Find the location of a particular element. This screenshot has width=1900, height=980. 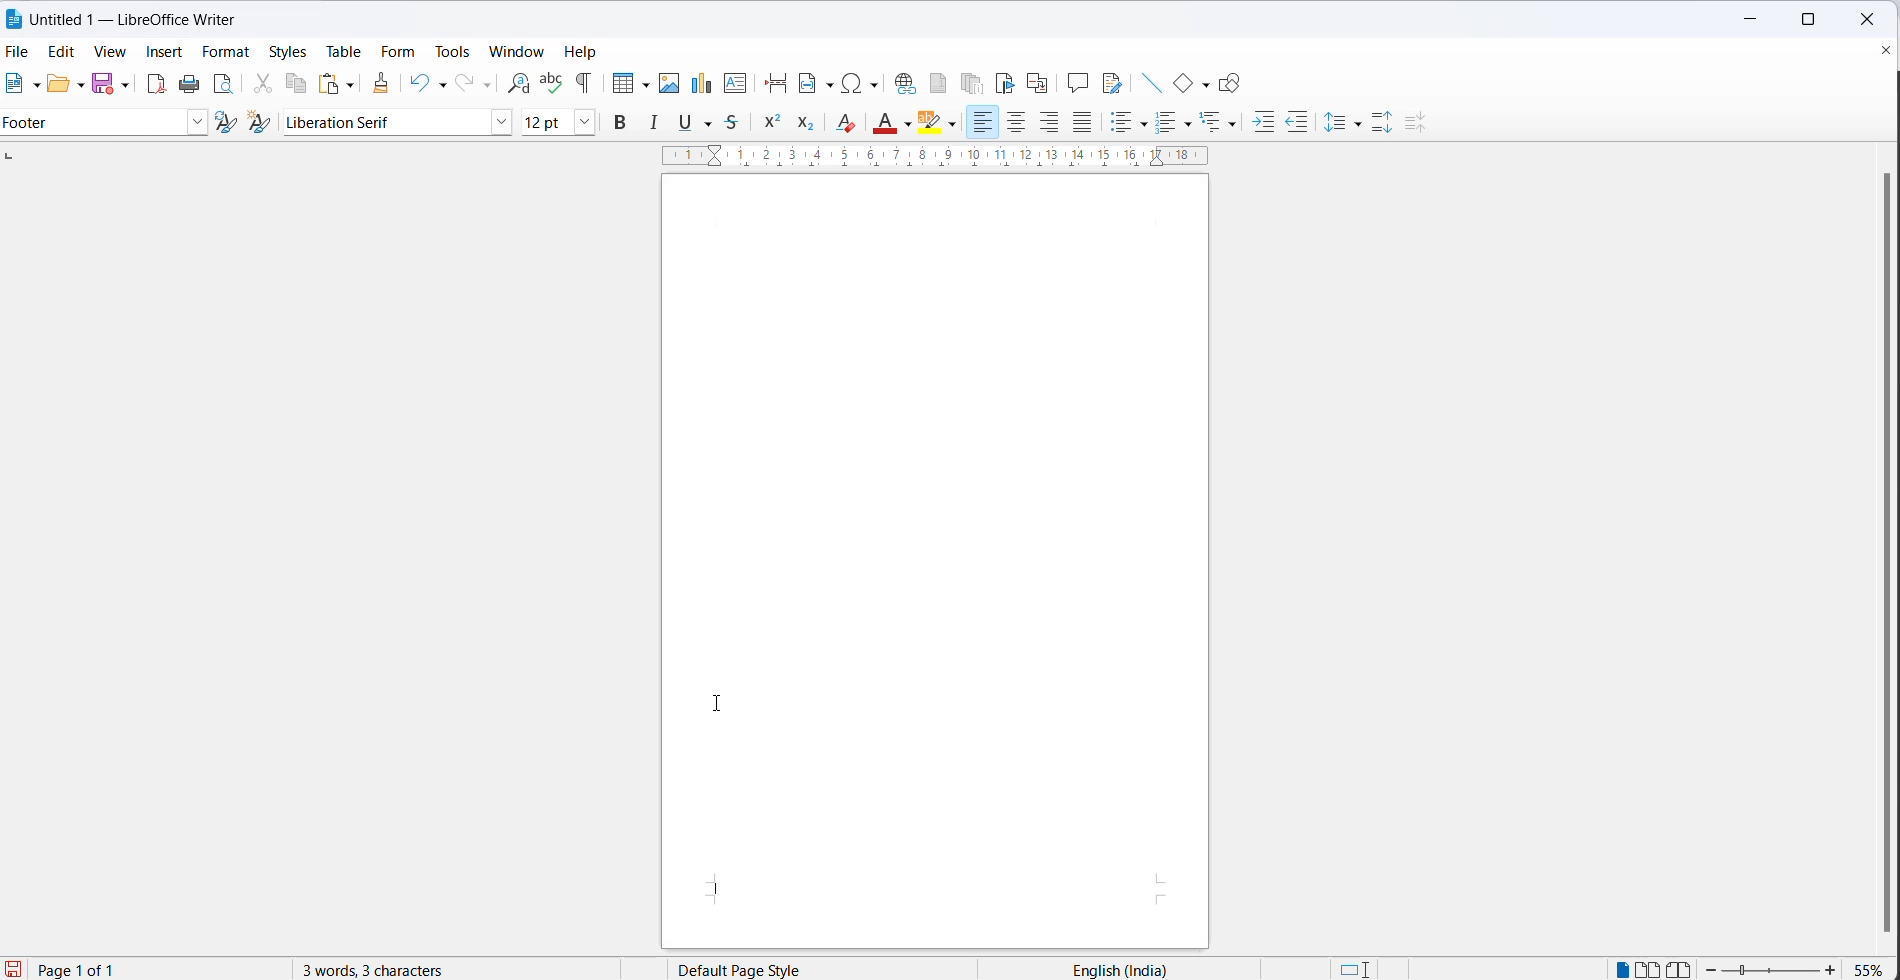

double page view is located at coordinates (1649, 968).